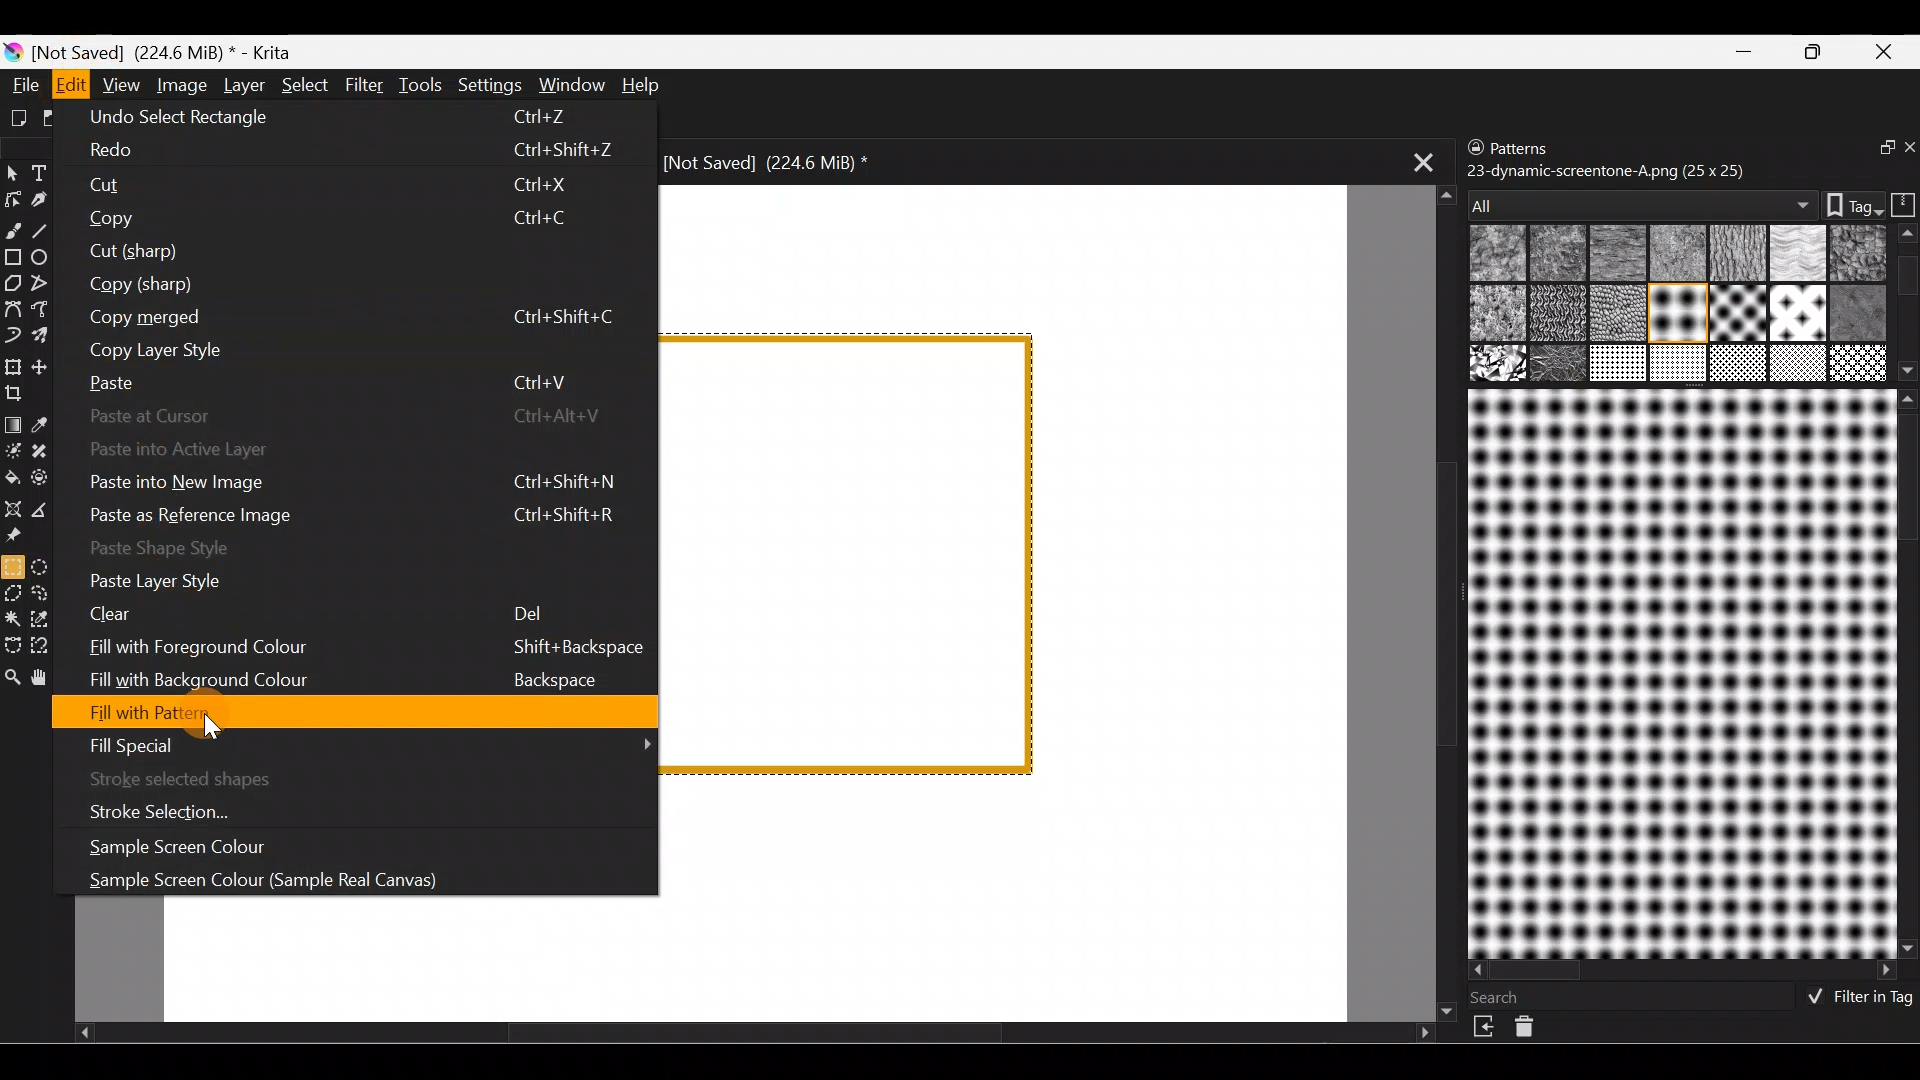 This screenshot has width=1920, height=1080. I want to click on Search, so click(1507, 997).